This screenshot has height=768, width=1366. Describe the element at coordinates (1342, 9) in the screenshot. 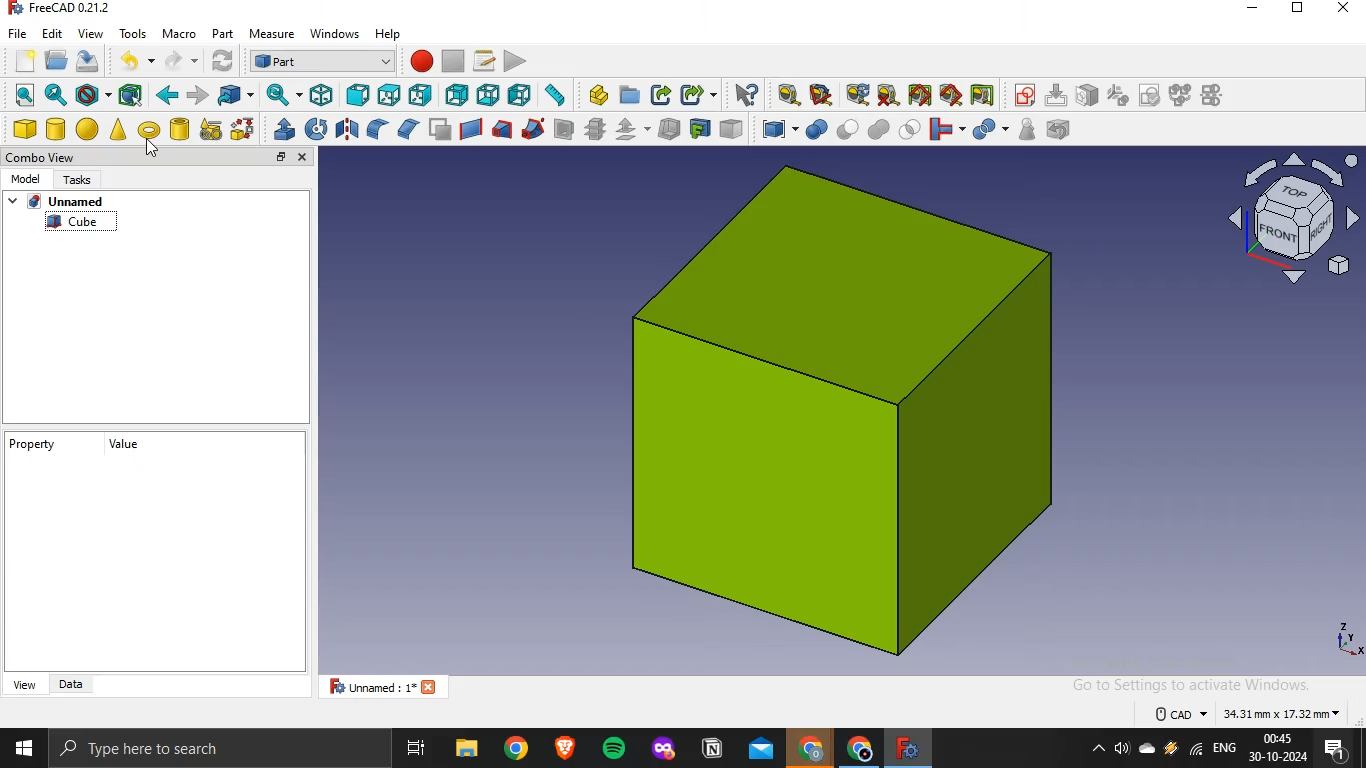

I see `close` at that location.